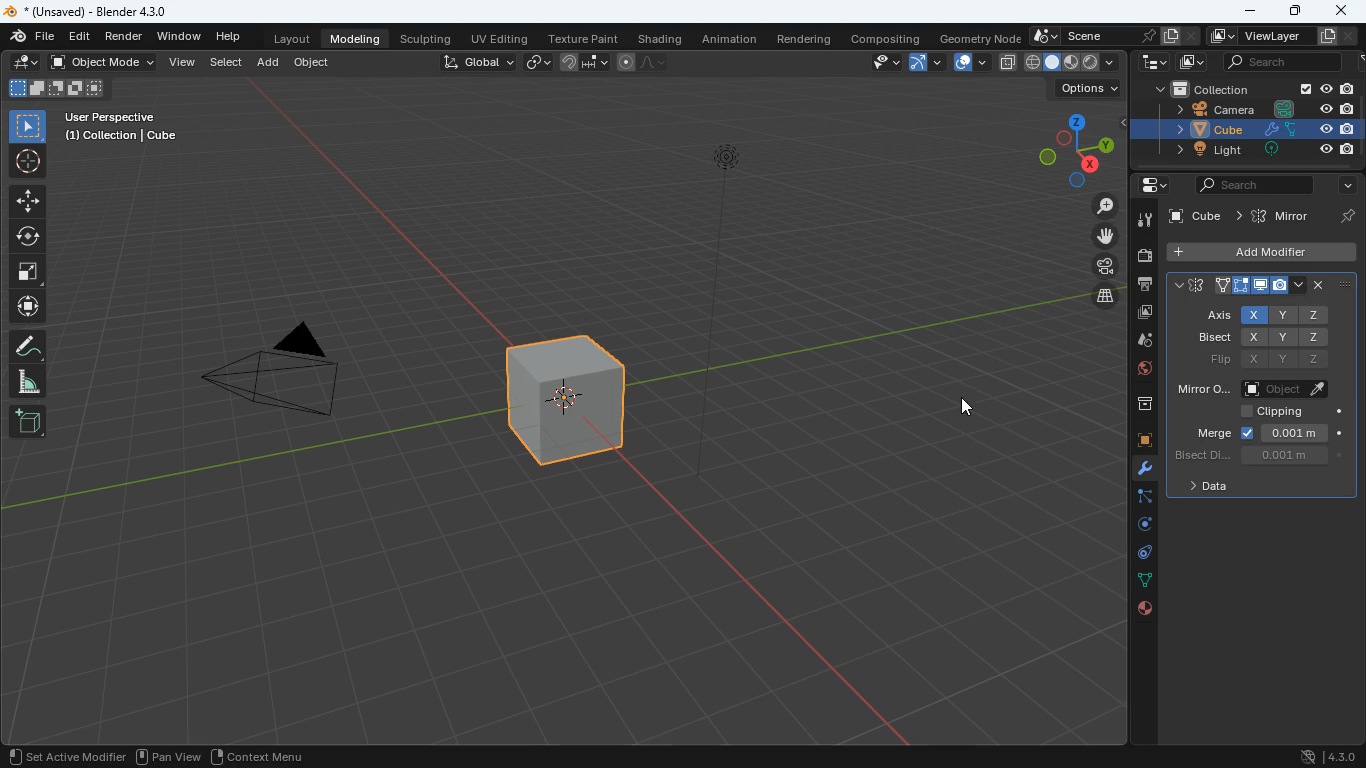 Image resolution: width=1366 pixels, height=768 pixels. What do you see at coordinates (1247, 187) in the screenshot?
I see `search` at bounding box center [1247, 187].